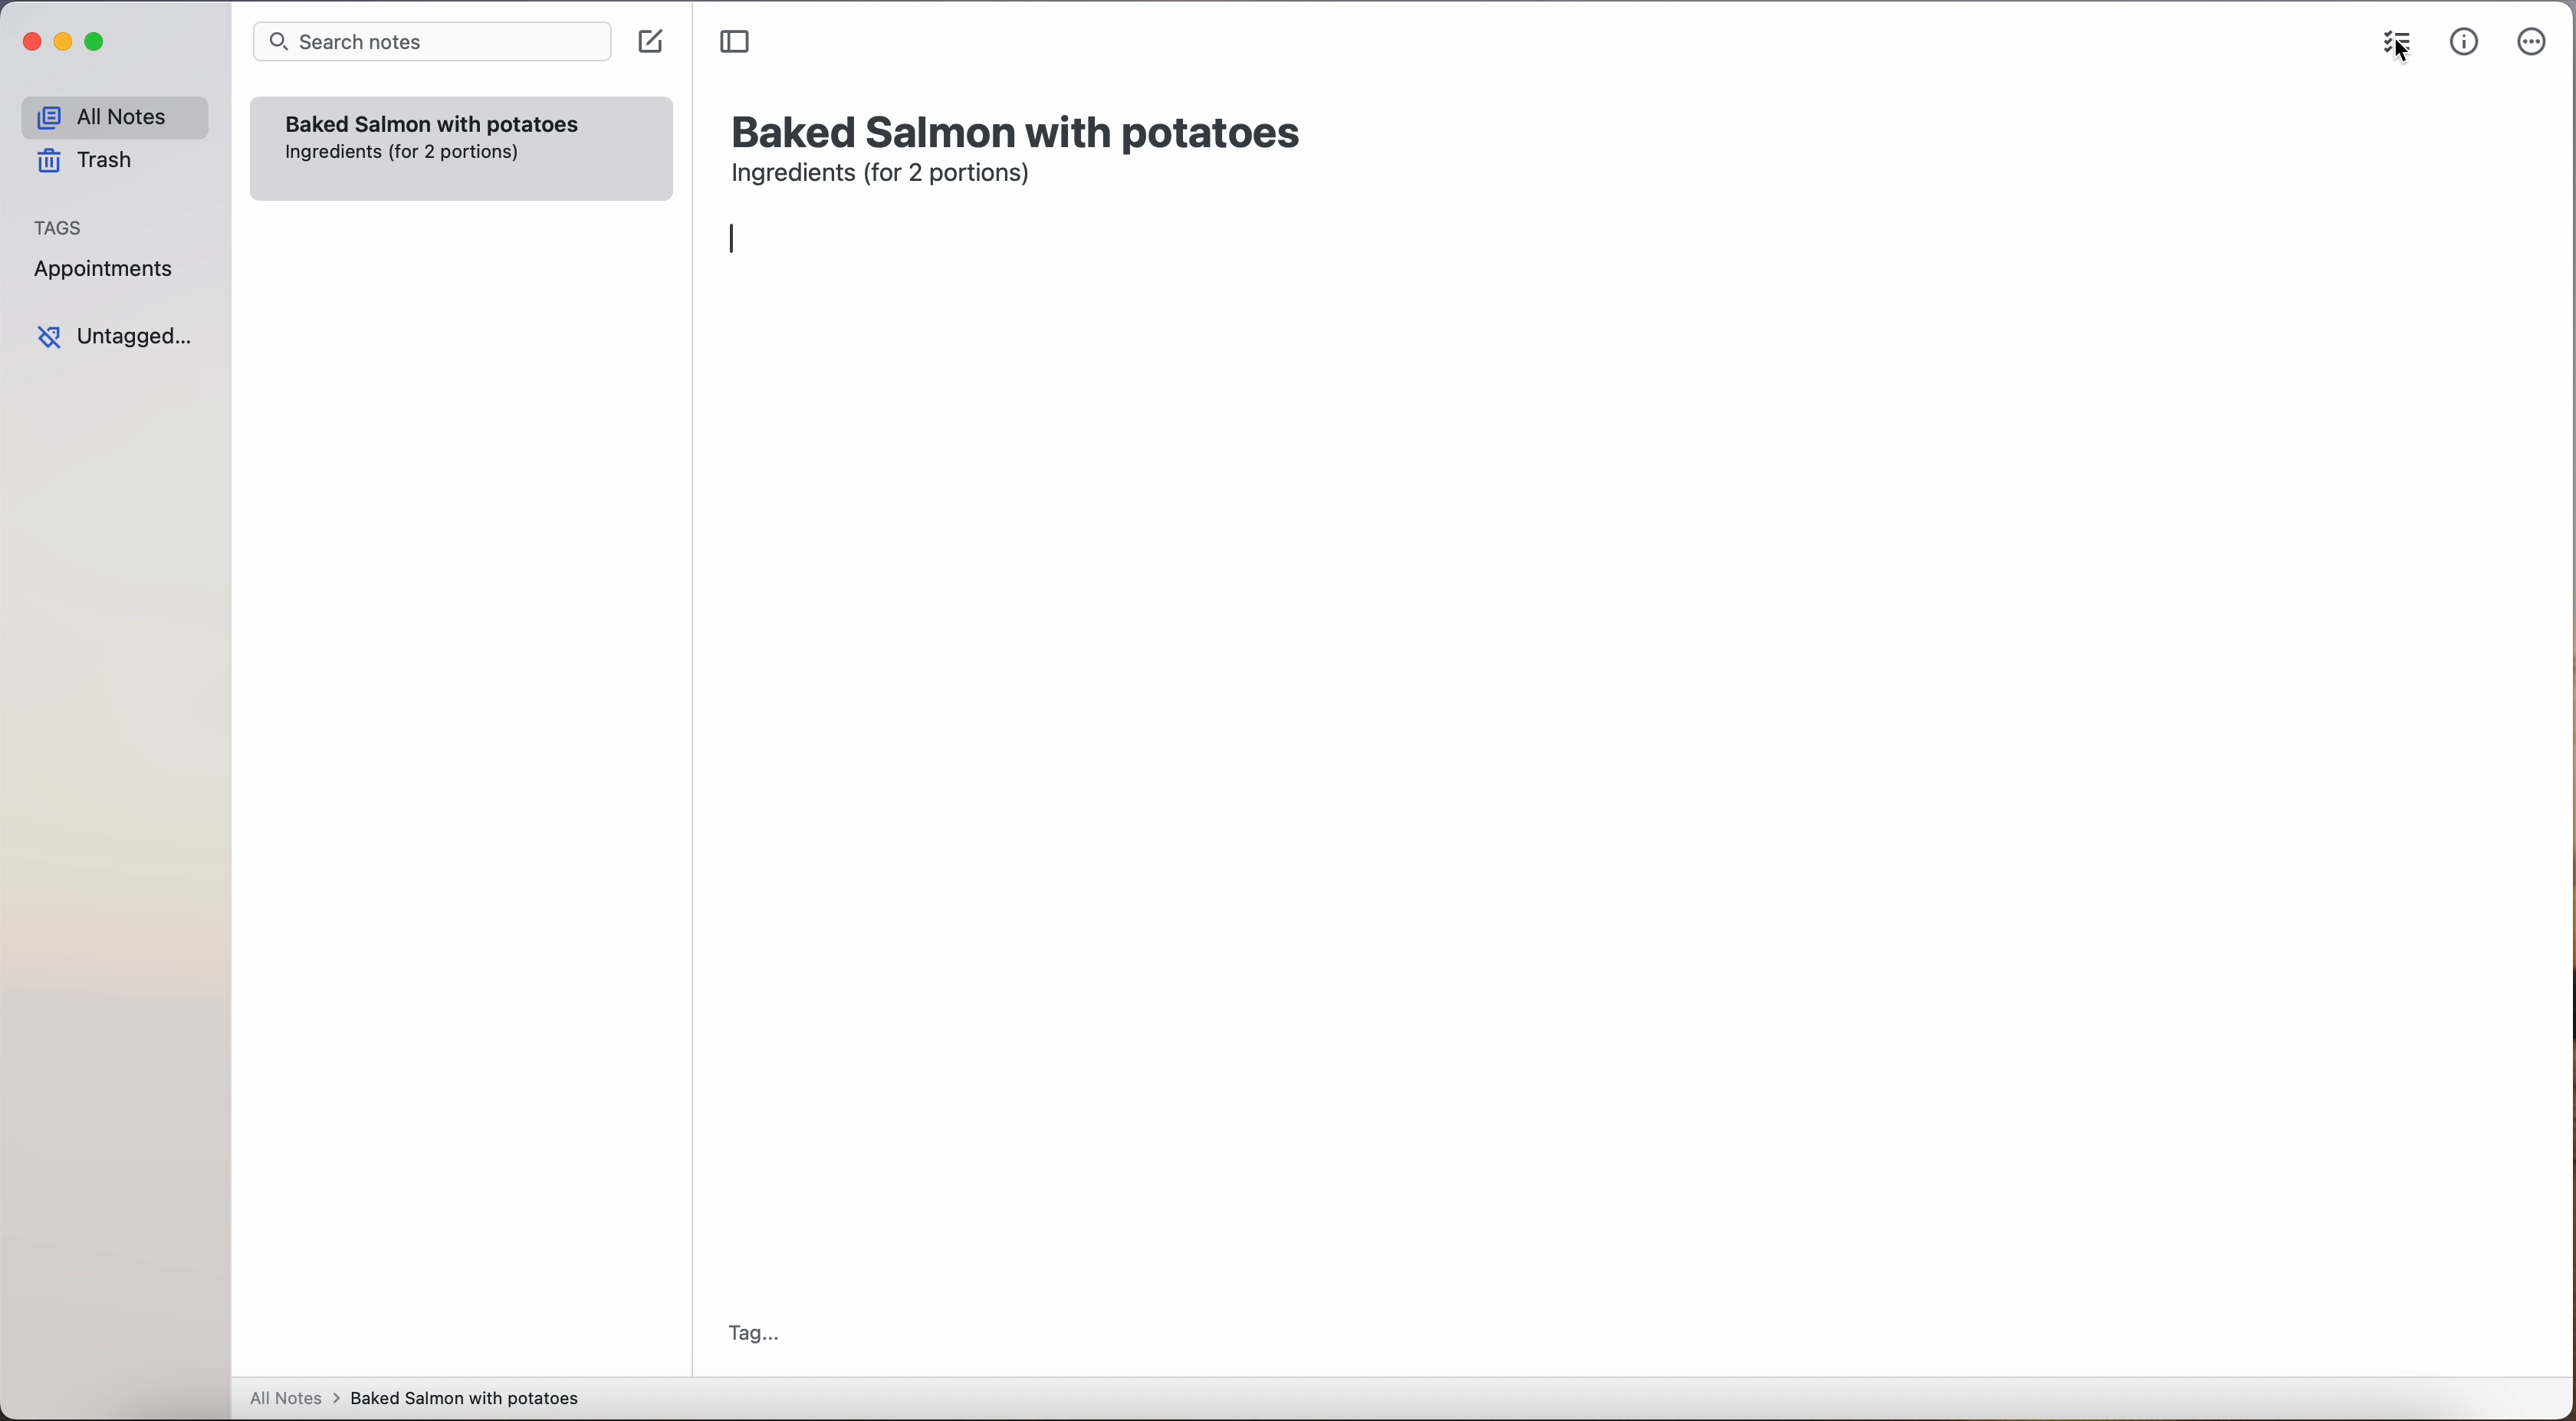  Describe the element at coordinates (106, 265) in the screenshot. I see `appointments tag` at that location.